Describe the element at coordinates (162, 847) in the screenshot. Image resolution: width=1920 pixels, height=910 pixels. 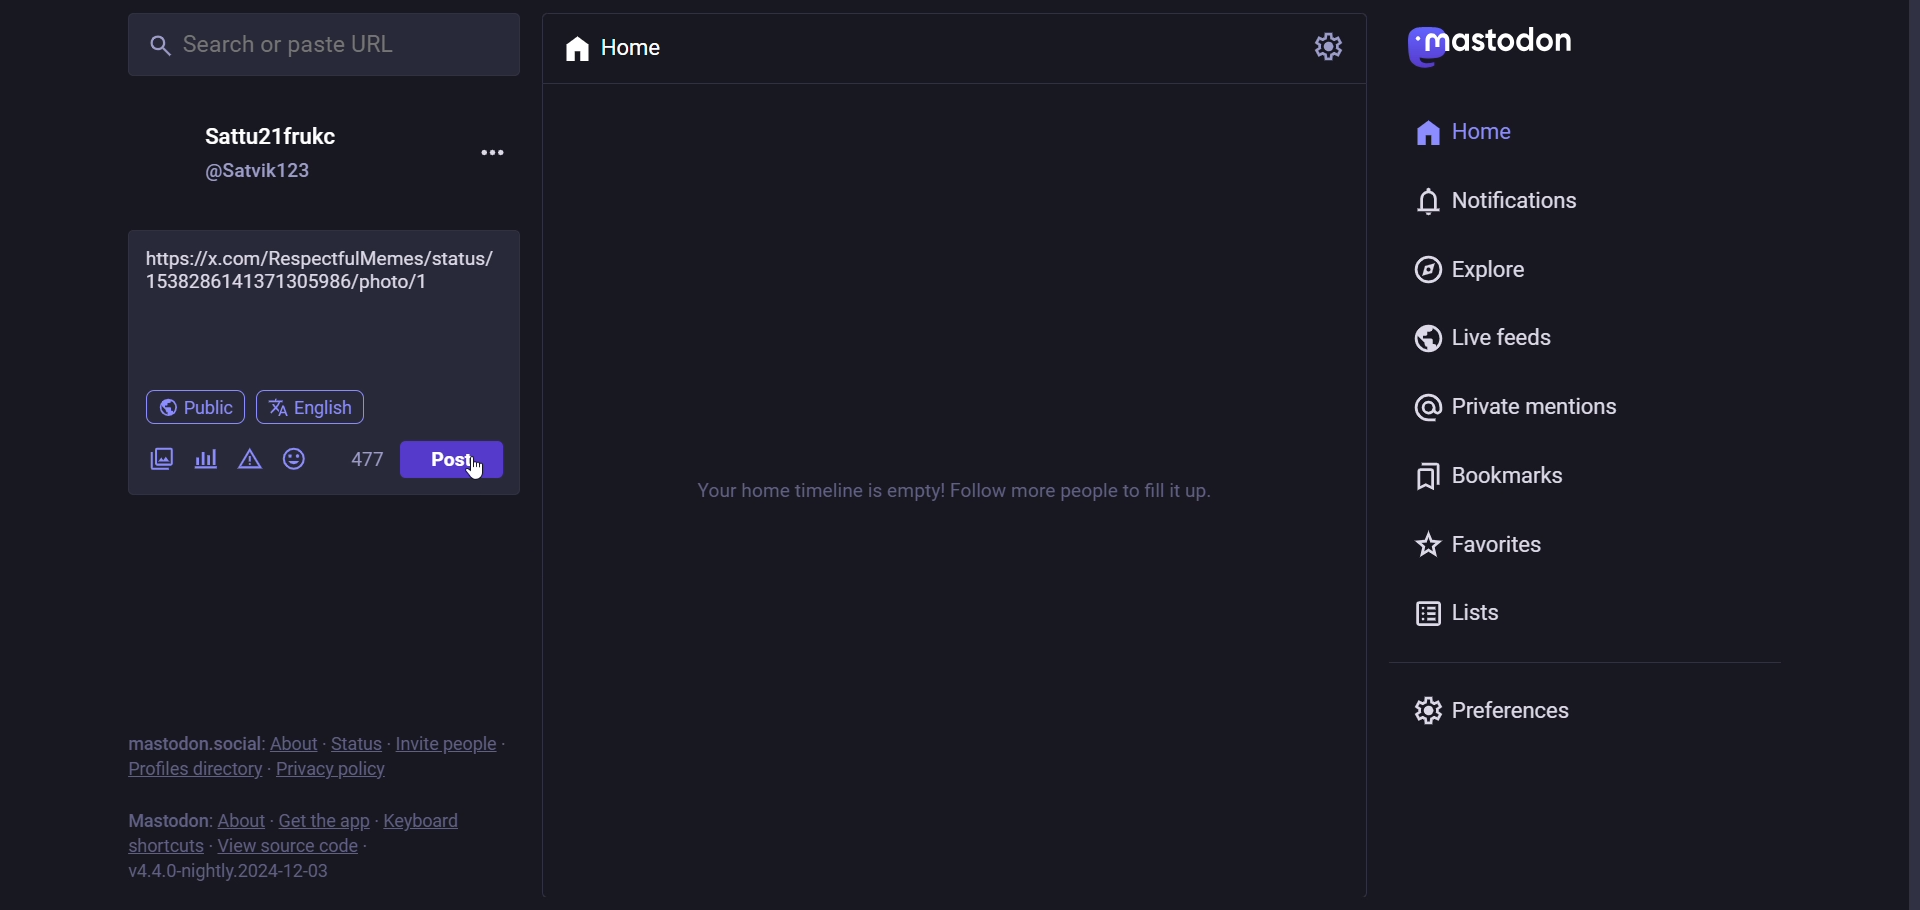
I see `shortcuts` at that location.